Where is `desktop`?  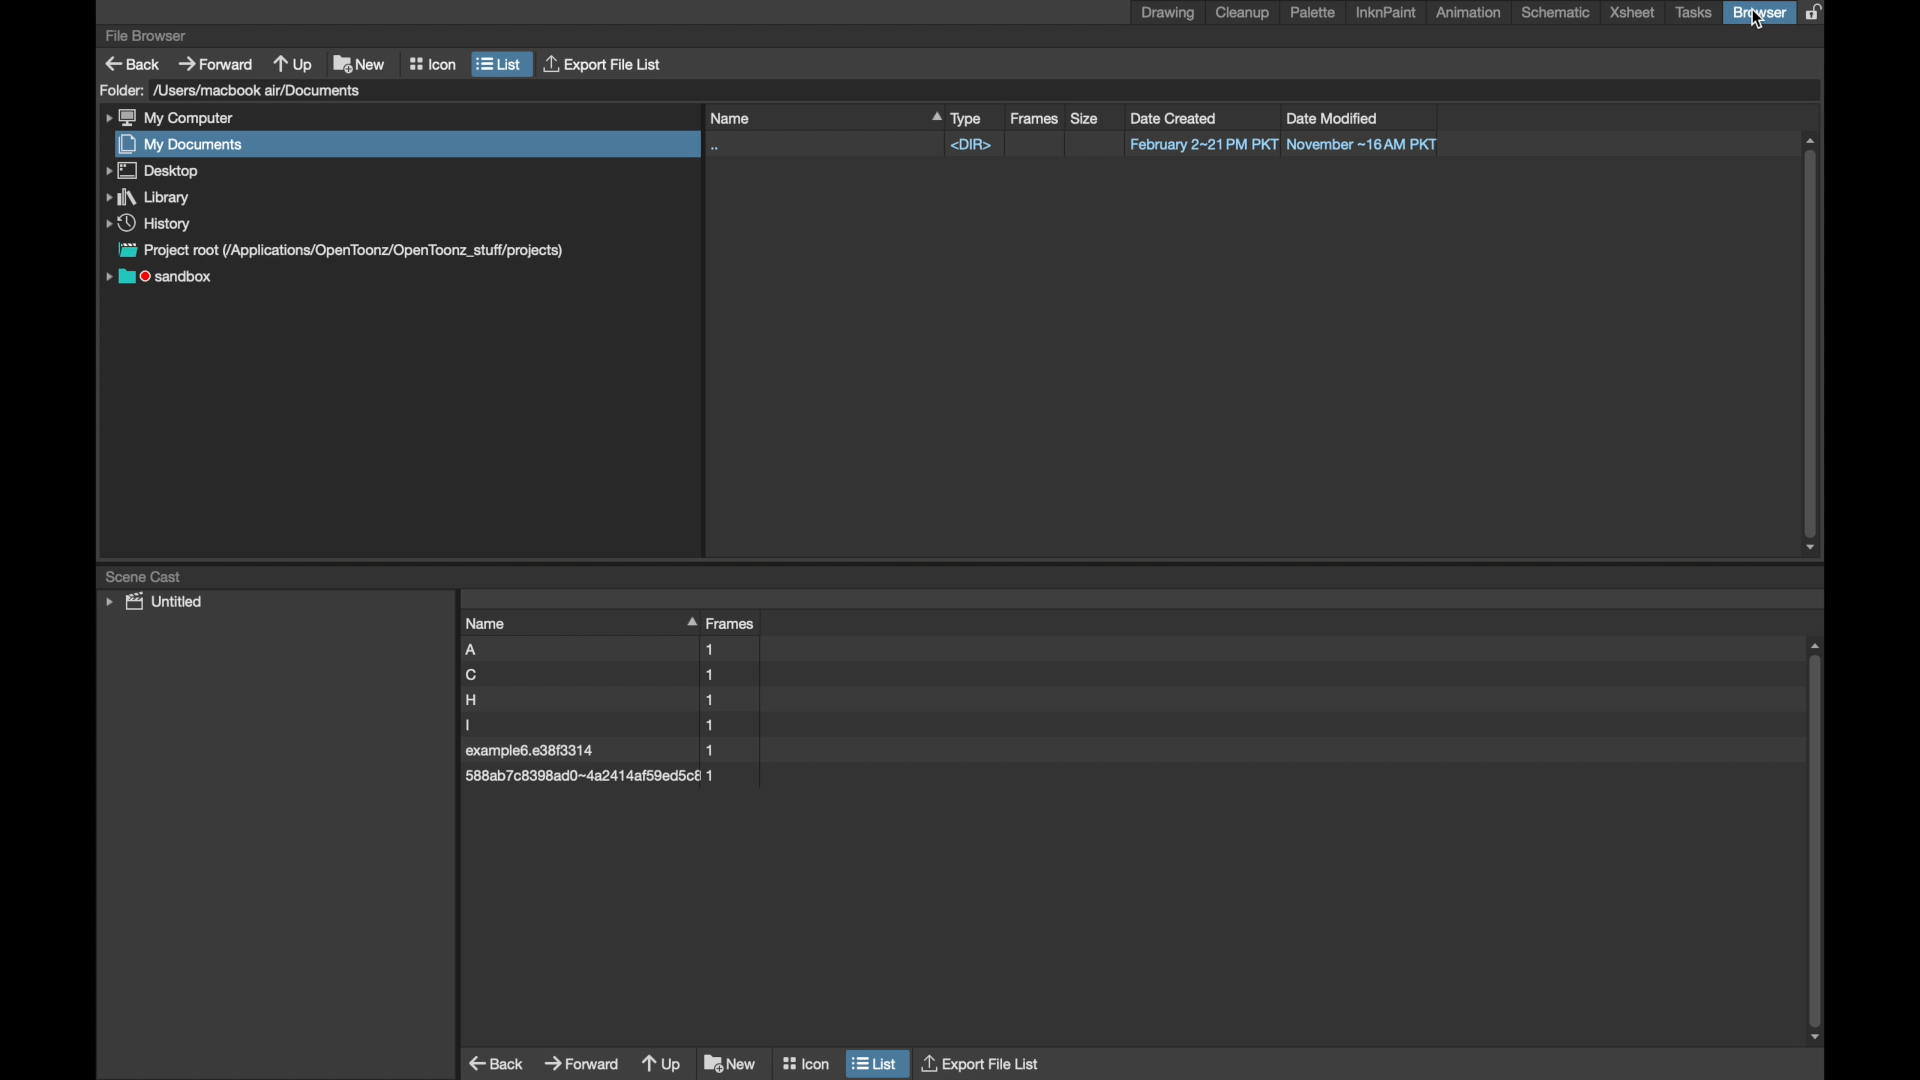 desktop is located at coordinates (154, 171).